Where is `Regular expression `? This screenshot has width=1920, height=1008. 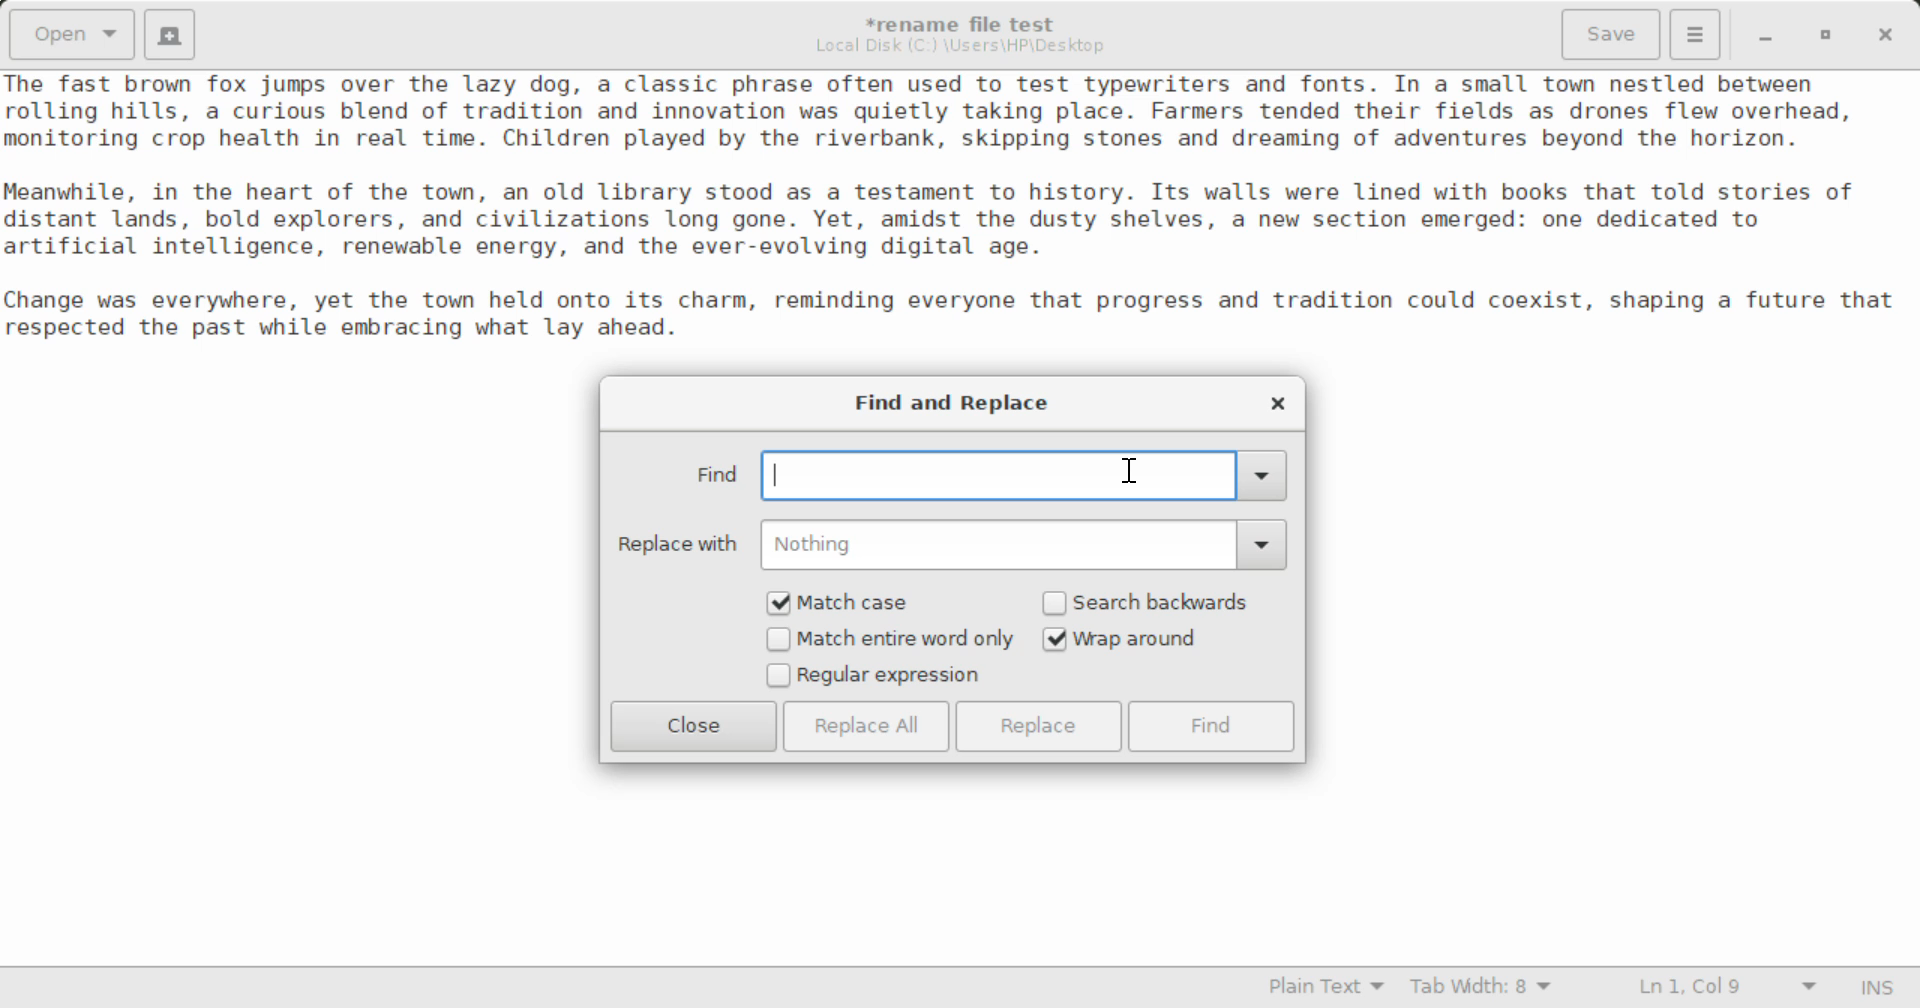
Regular expression  is located at coordinates (874, 677).